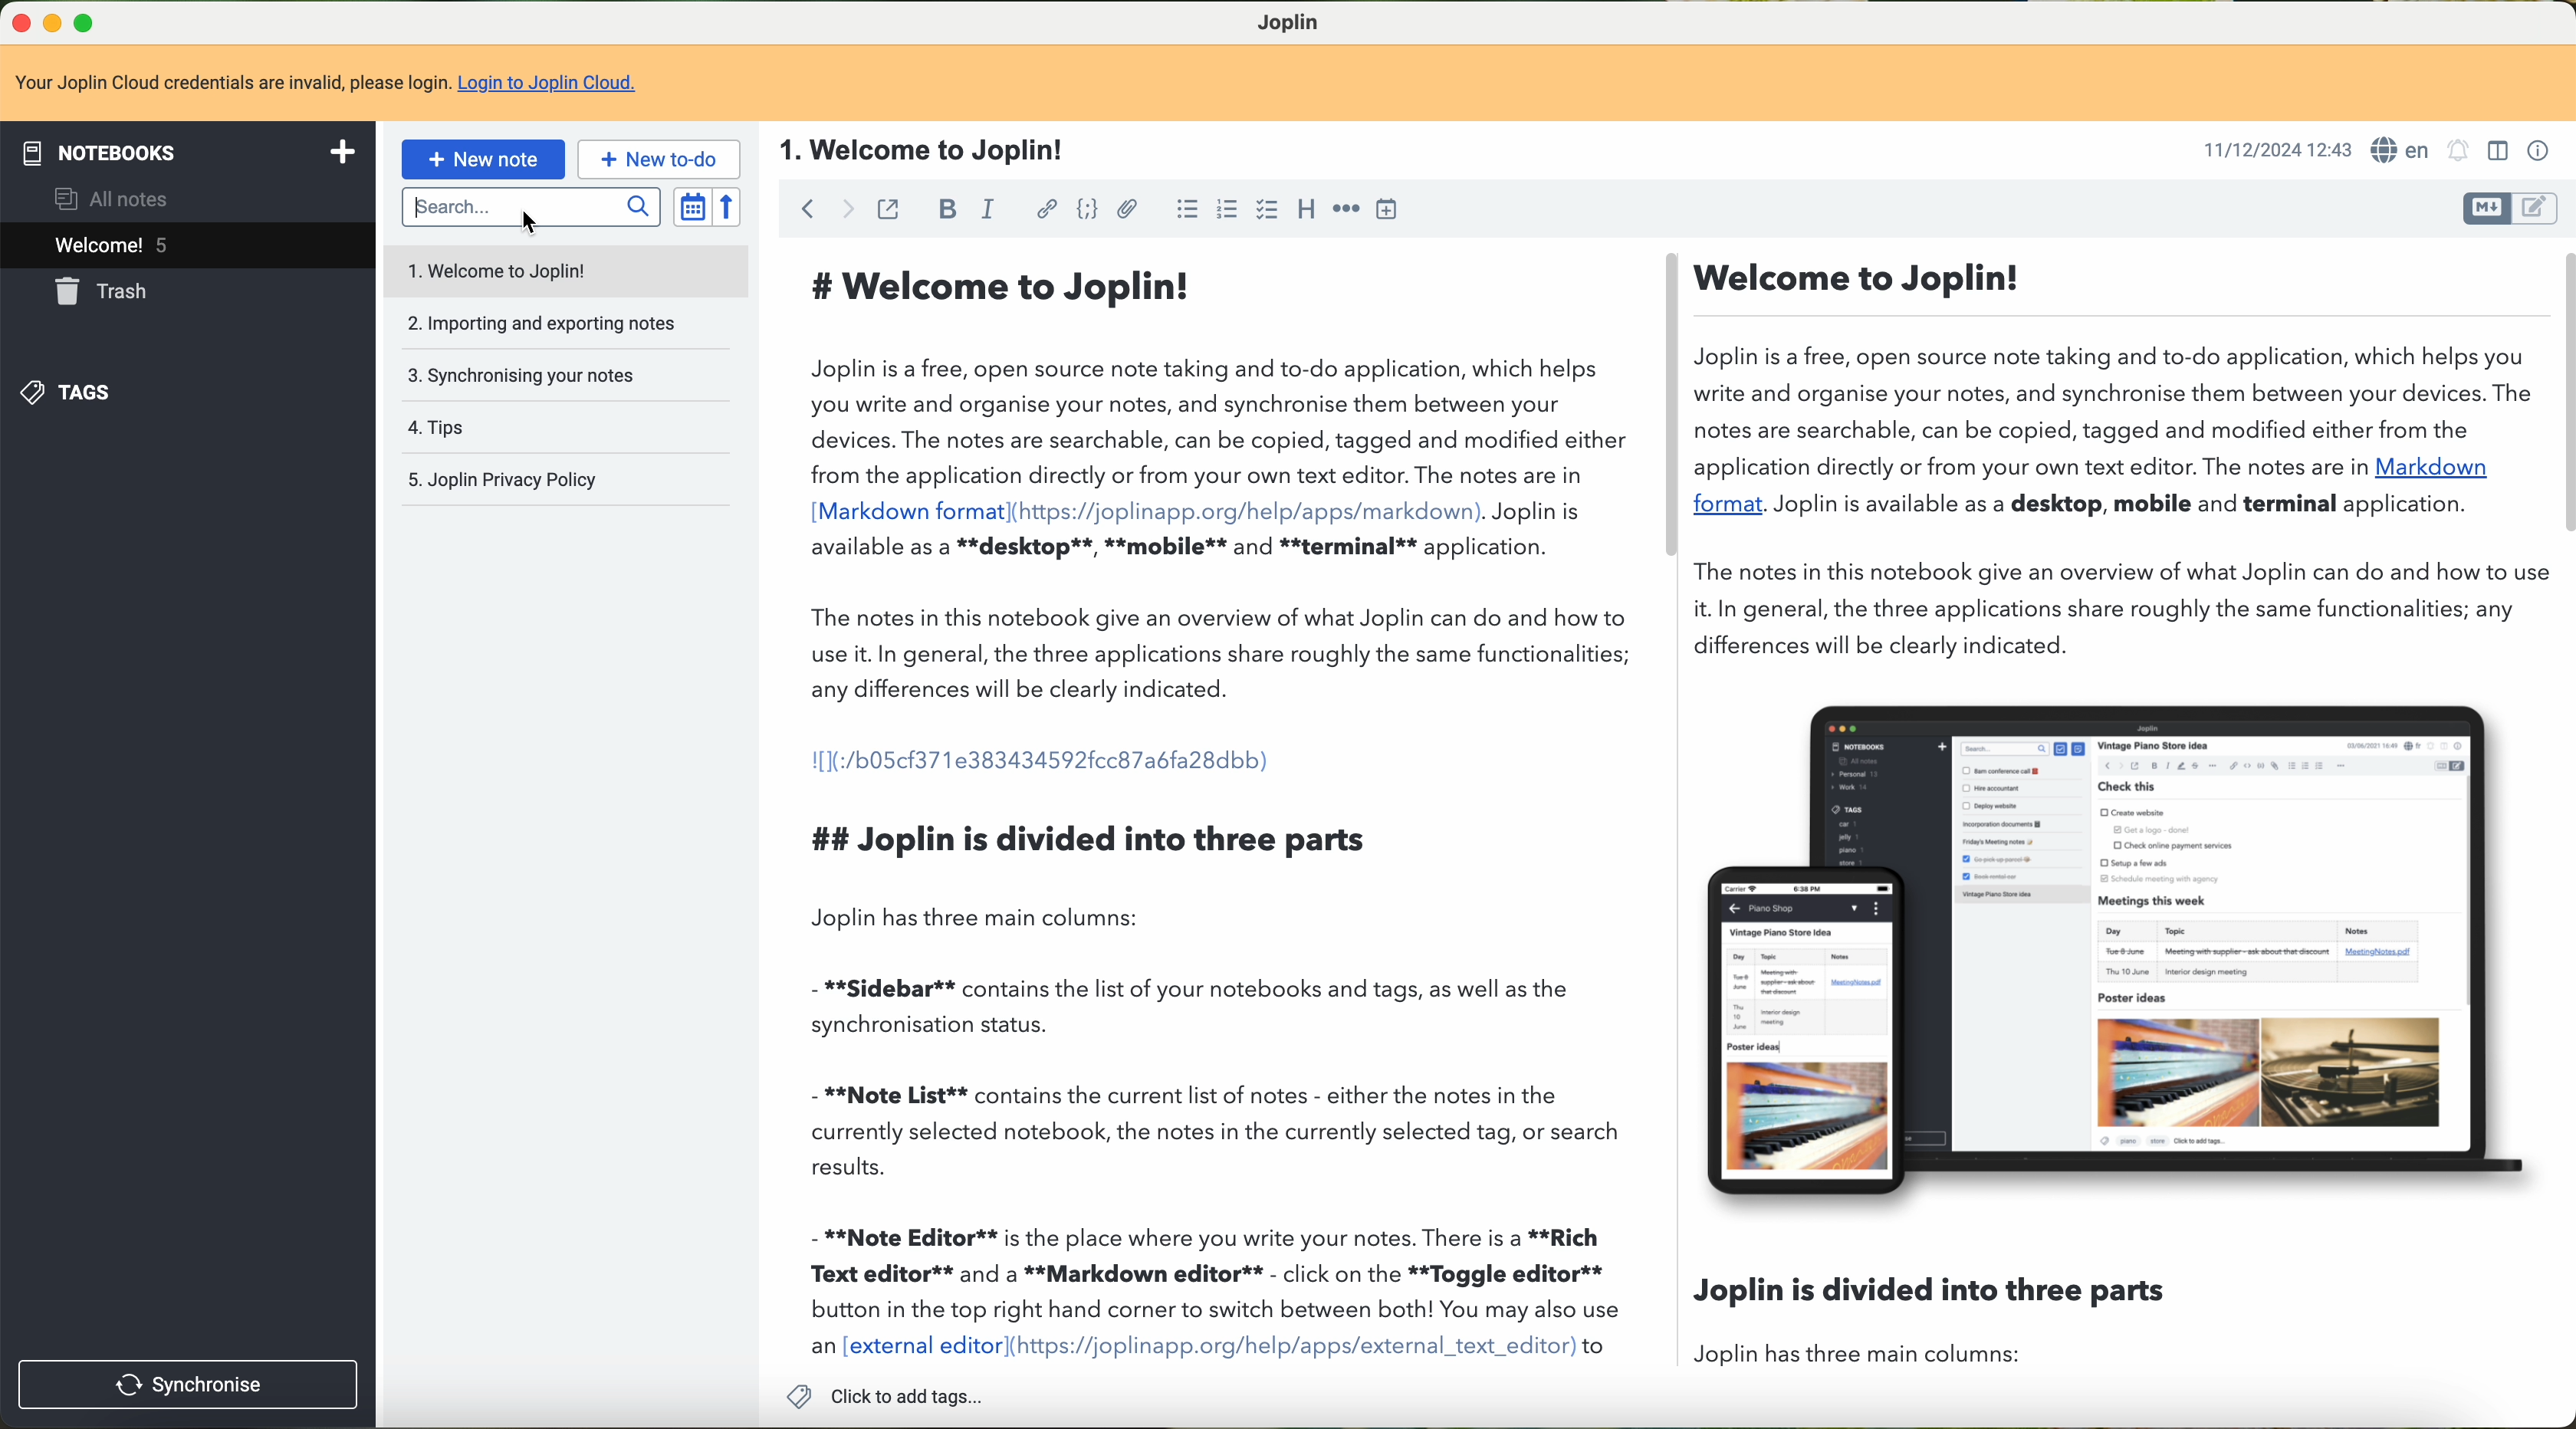 This screenshot has height=1429, width=2576. What do you see at coordinates (190, 1382) in the screenshot?
I see `synchronise` at bounding box center [190, 1382].